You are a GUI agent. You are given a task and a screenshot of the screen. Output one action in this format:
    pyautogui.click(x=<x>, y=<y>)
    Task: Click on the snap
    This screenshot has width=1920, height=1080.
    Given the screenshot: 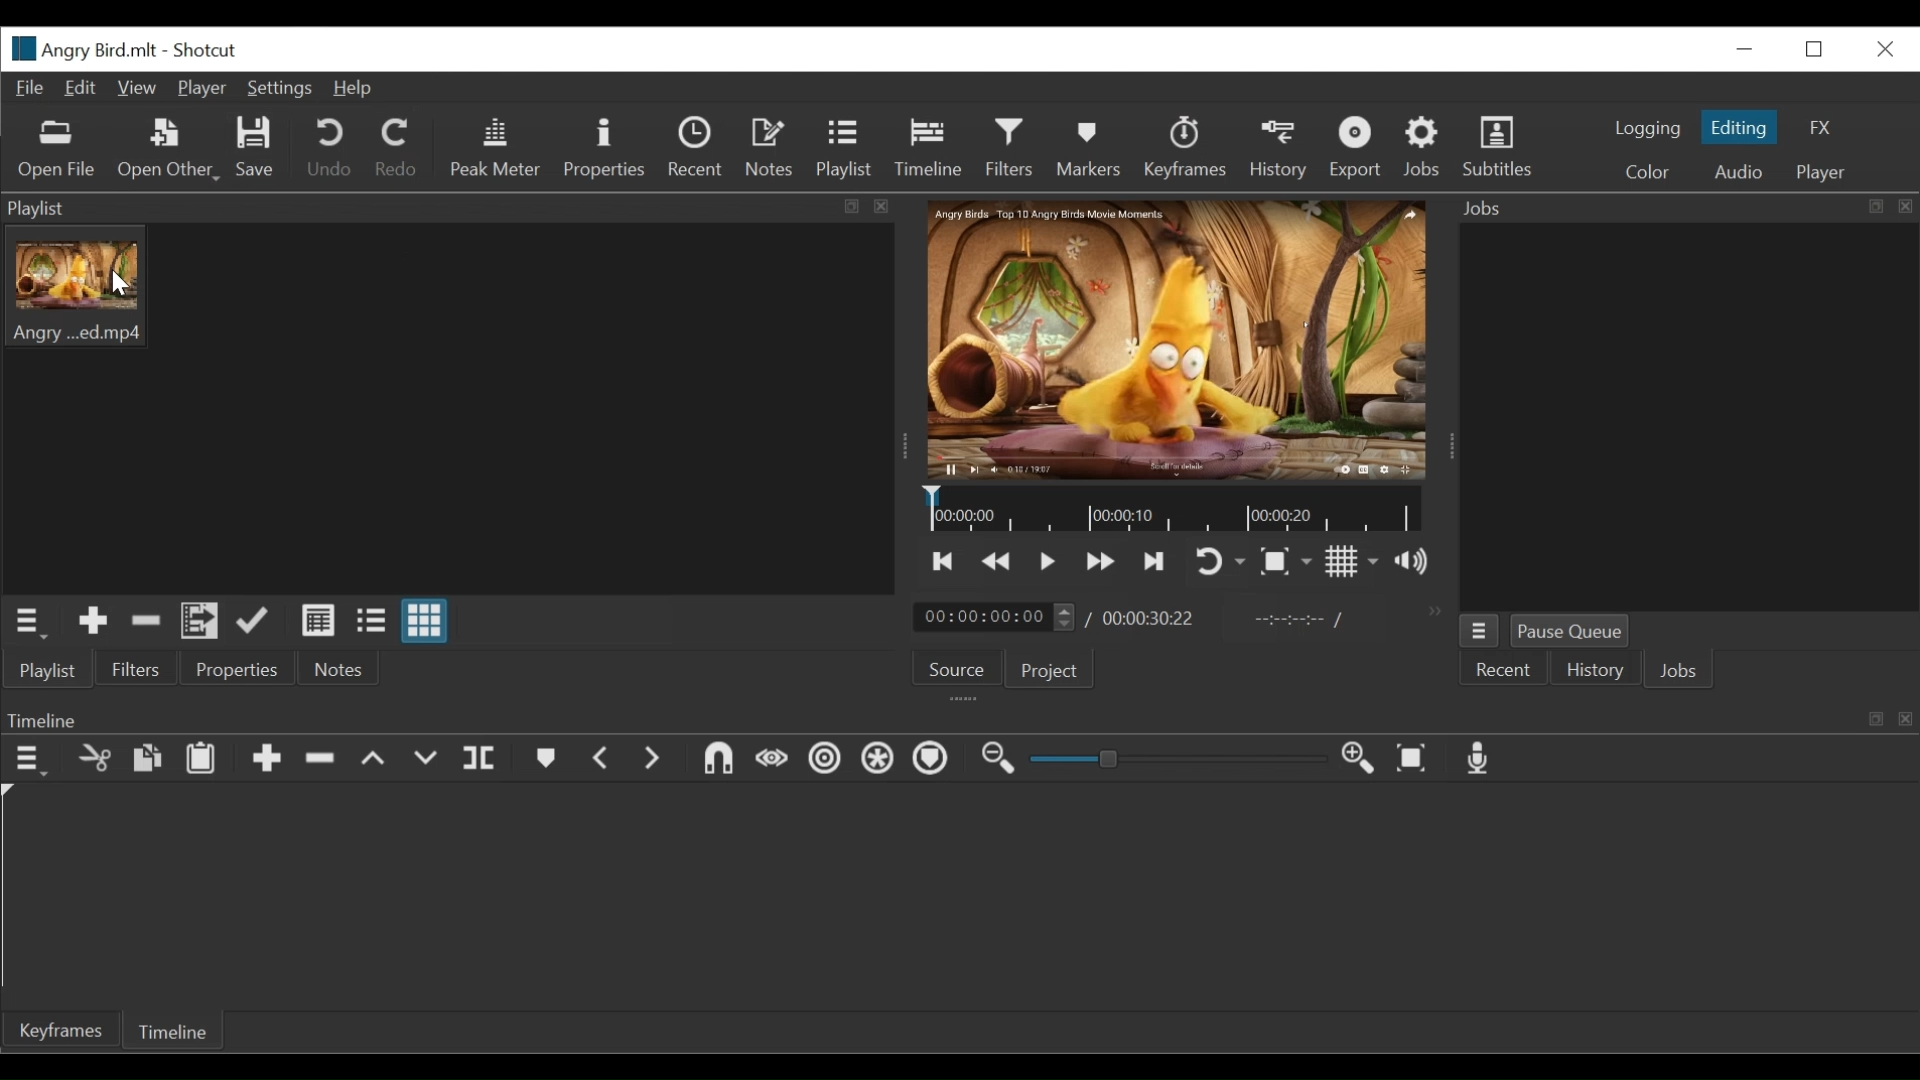 What is the action you would take?
    pyautogui.click(x=718, y=758)
    